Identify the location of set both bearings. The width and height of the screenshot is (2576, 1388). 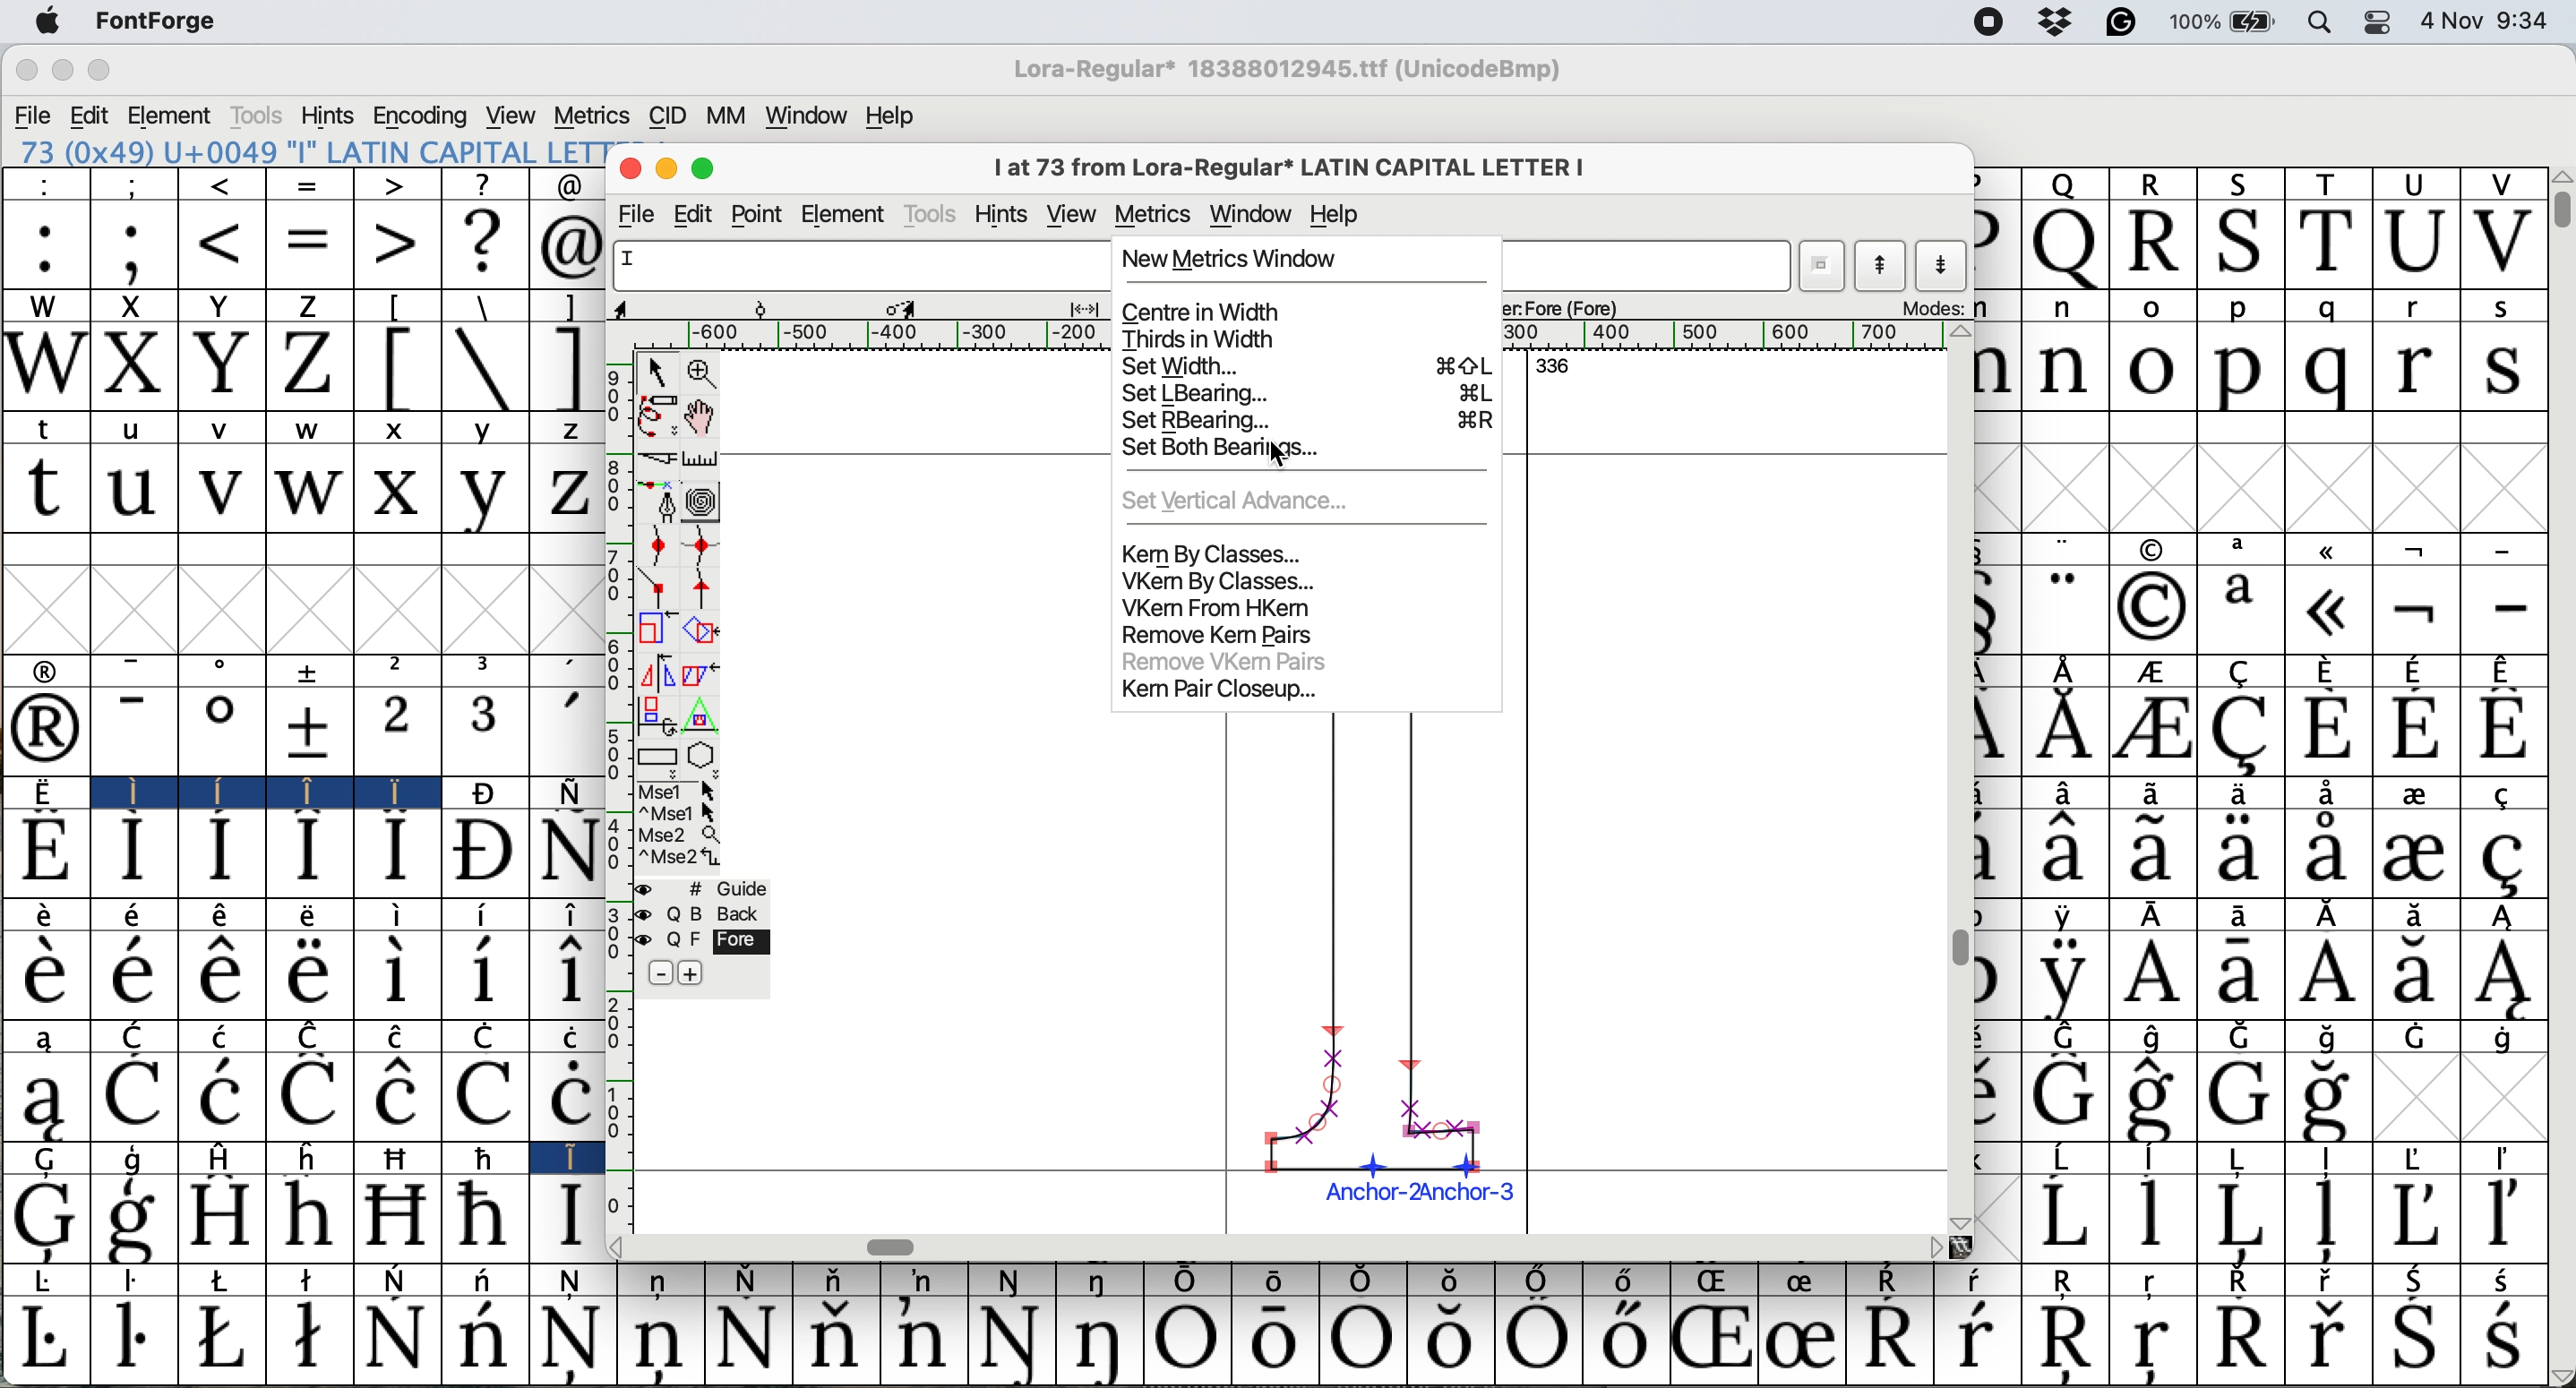
(1212, 451).